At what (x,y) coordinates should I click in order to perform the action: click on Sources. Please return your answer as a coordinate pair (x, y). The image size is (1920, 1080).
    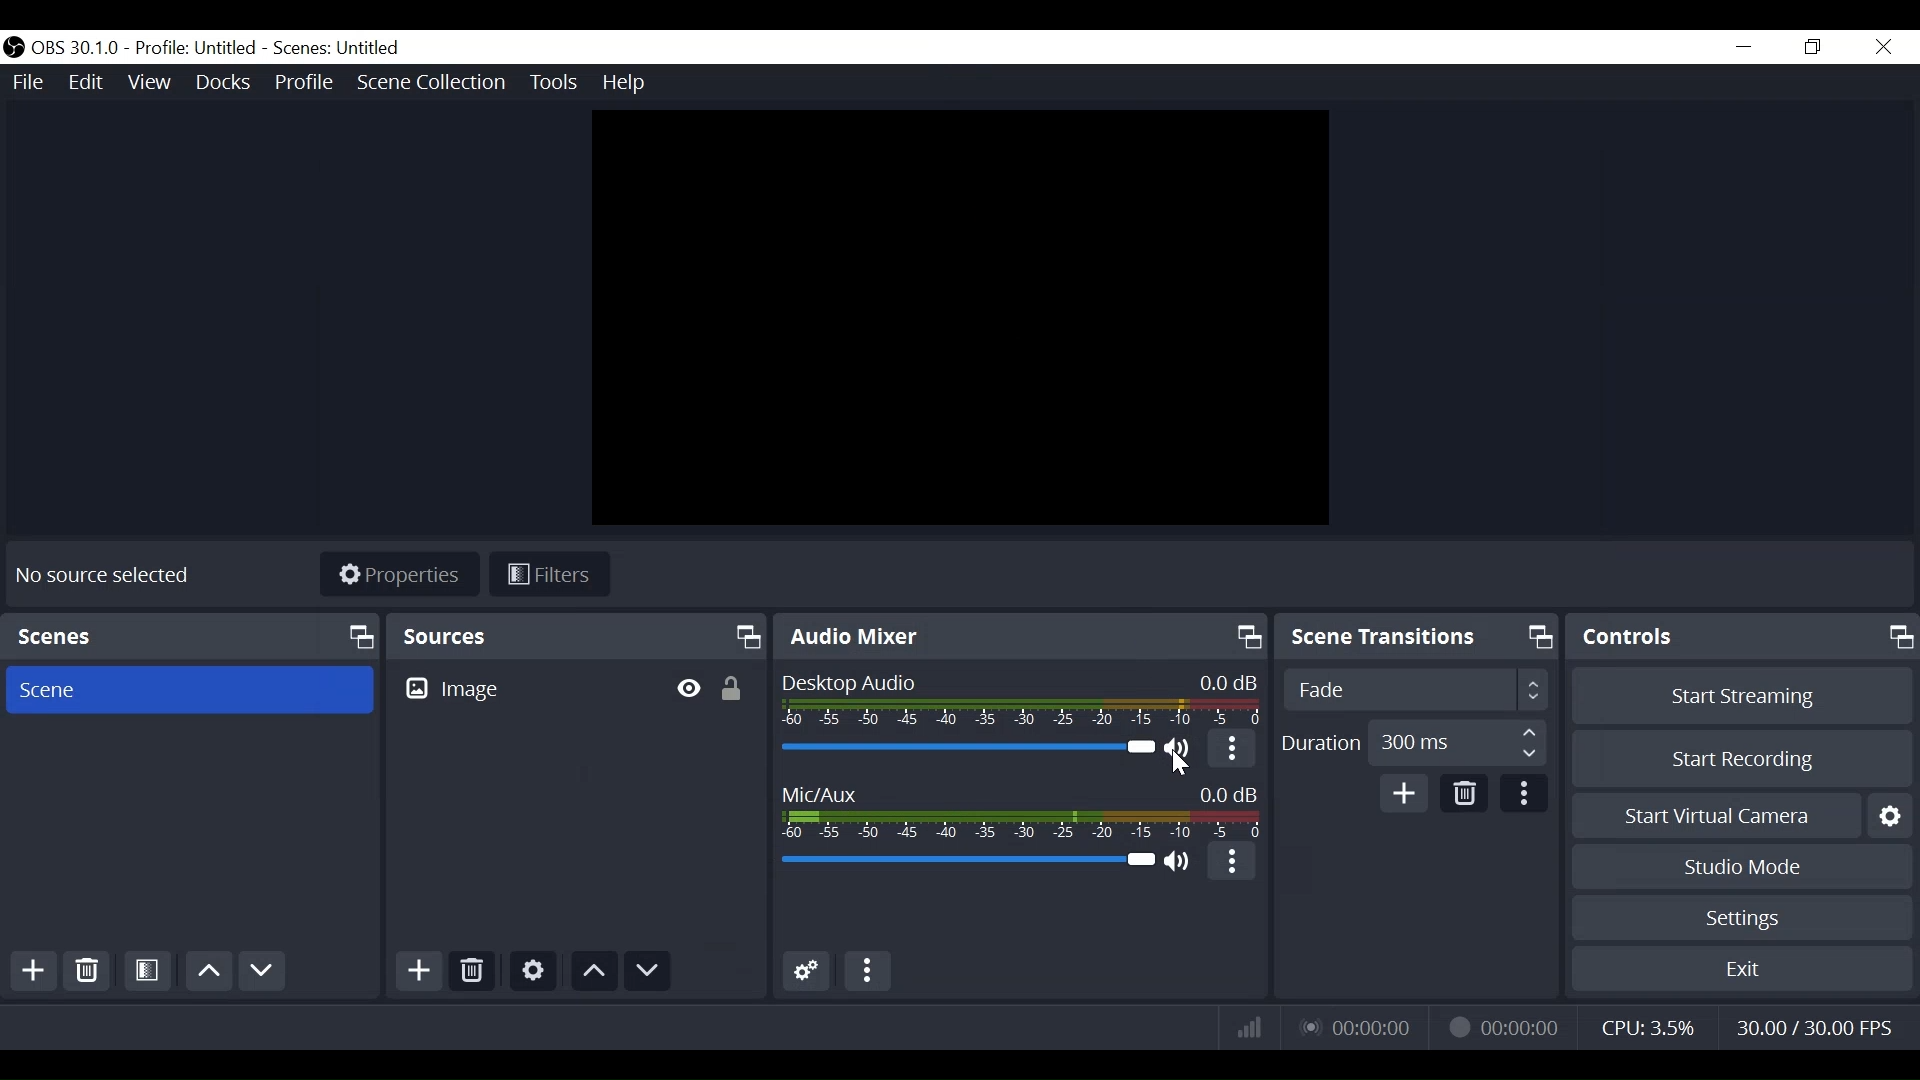
    Looking at the image, I should click on (580, 637).